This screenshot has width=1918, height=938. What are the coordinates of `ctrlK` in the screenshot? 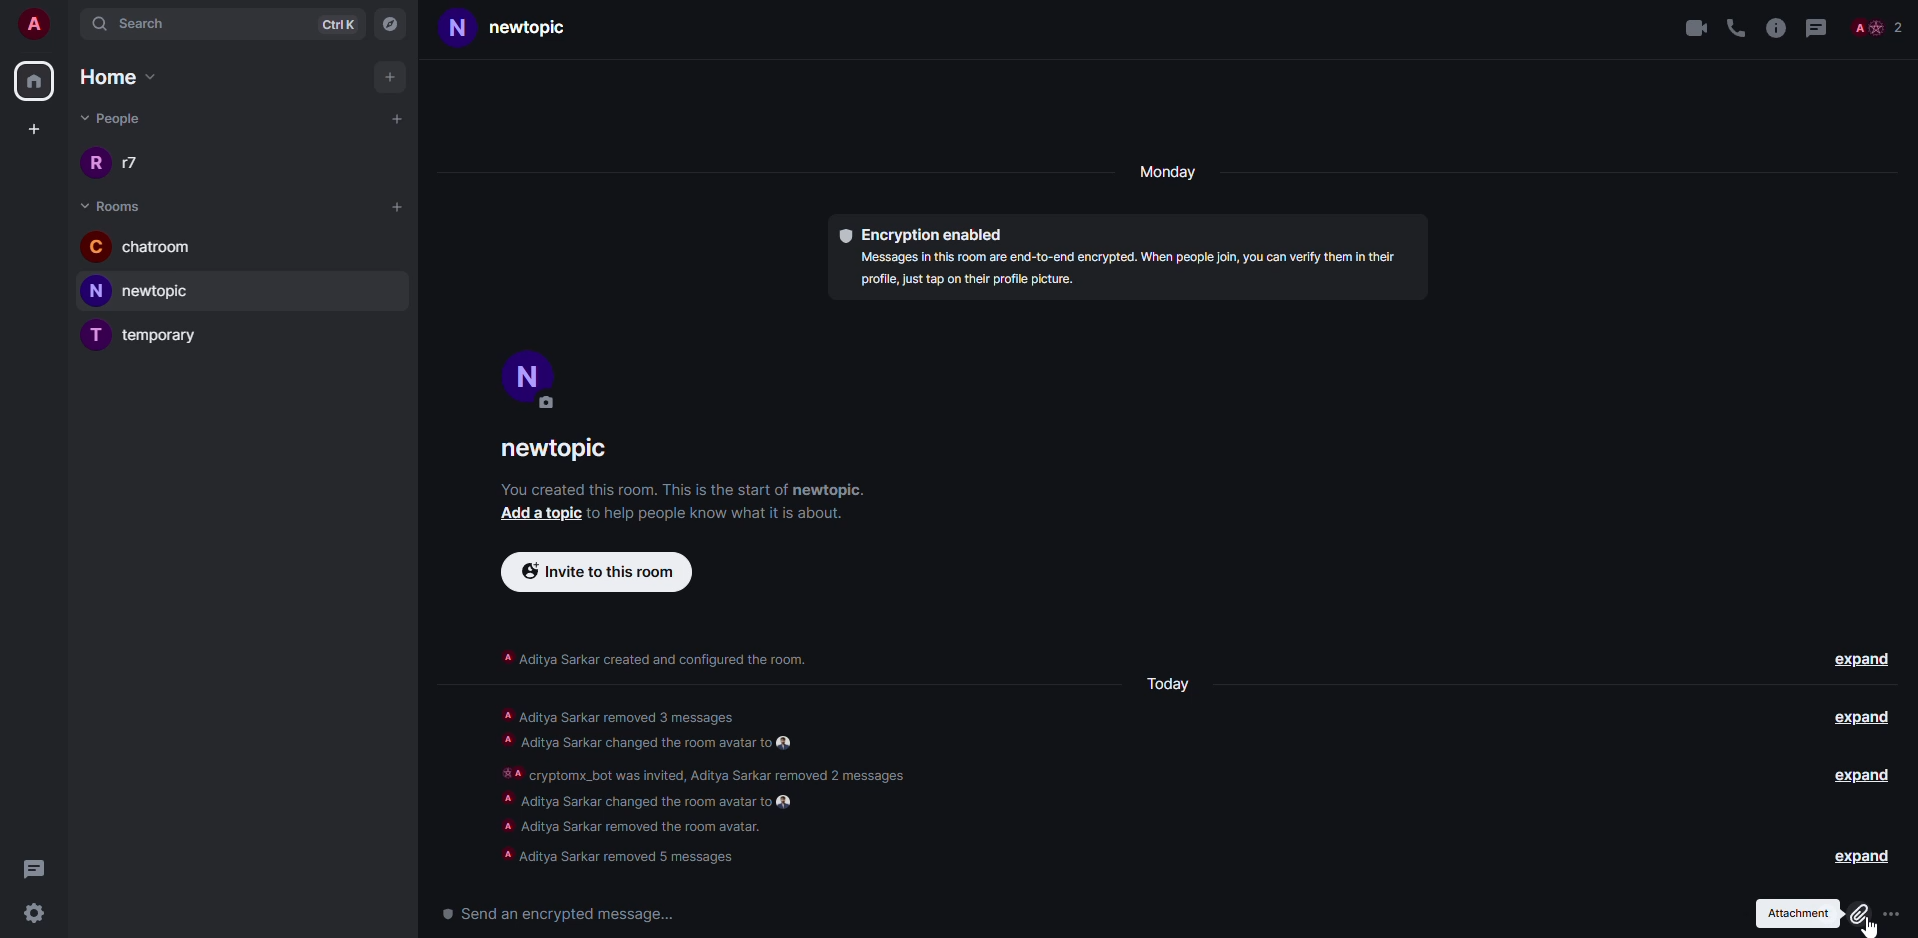 It's located at (341, 23).